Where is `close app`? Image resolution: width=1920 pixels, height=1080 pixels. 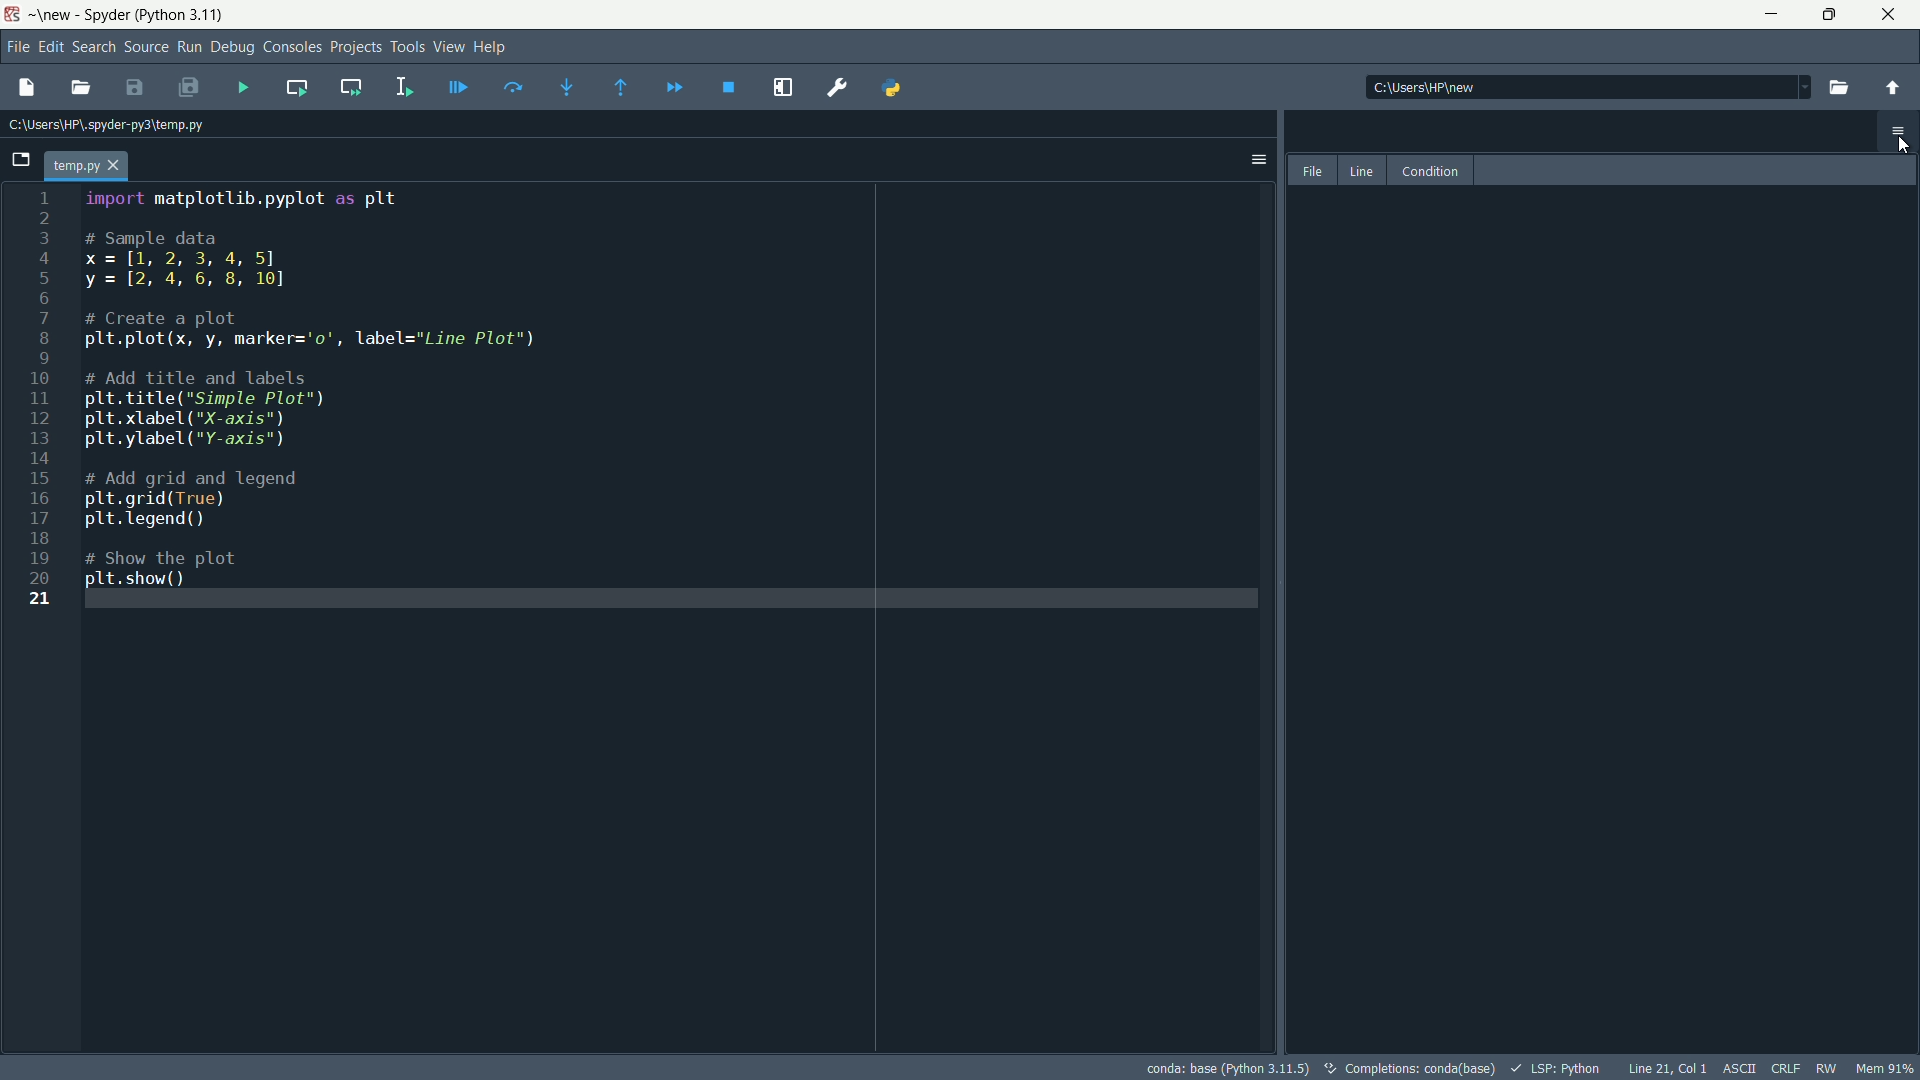
close app is located at coordinates (1830, 15).